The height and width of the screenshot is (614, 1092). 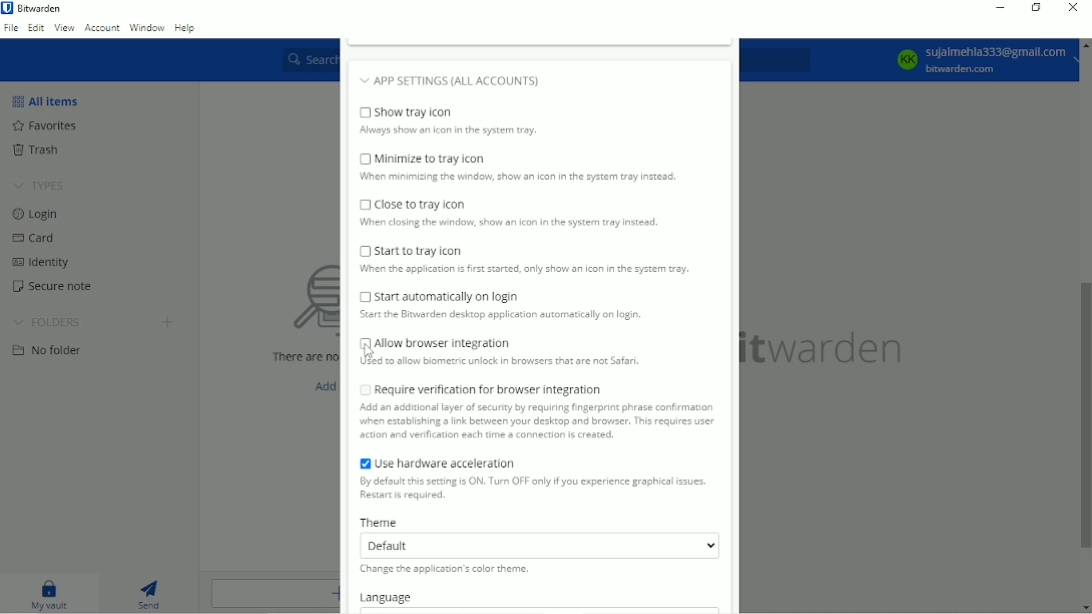 I want to click on View, so click(x=63, y=27).